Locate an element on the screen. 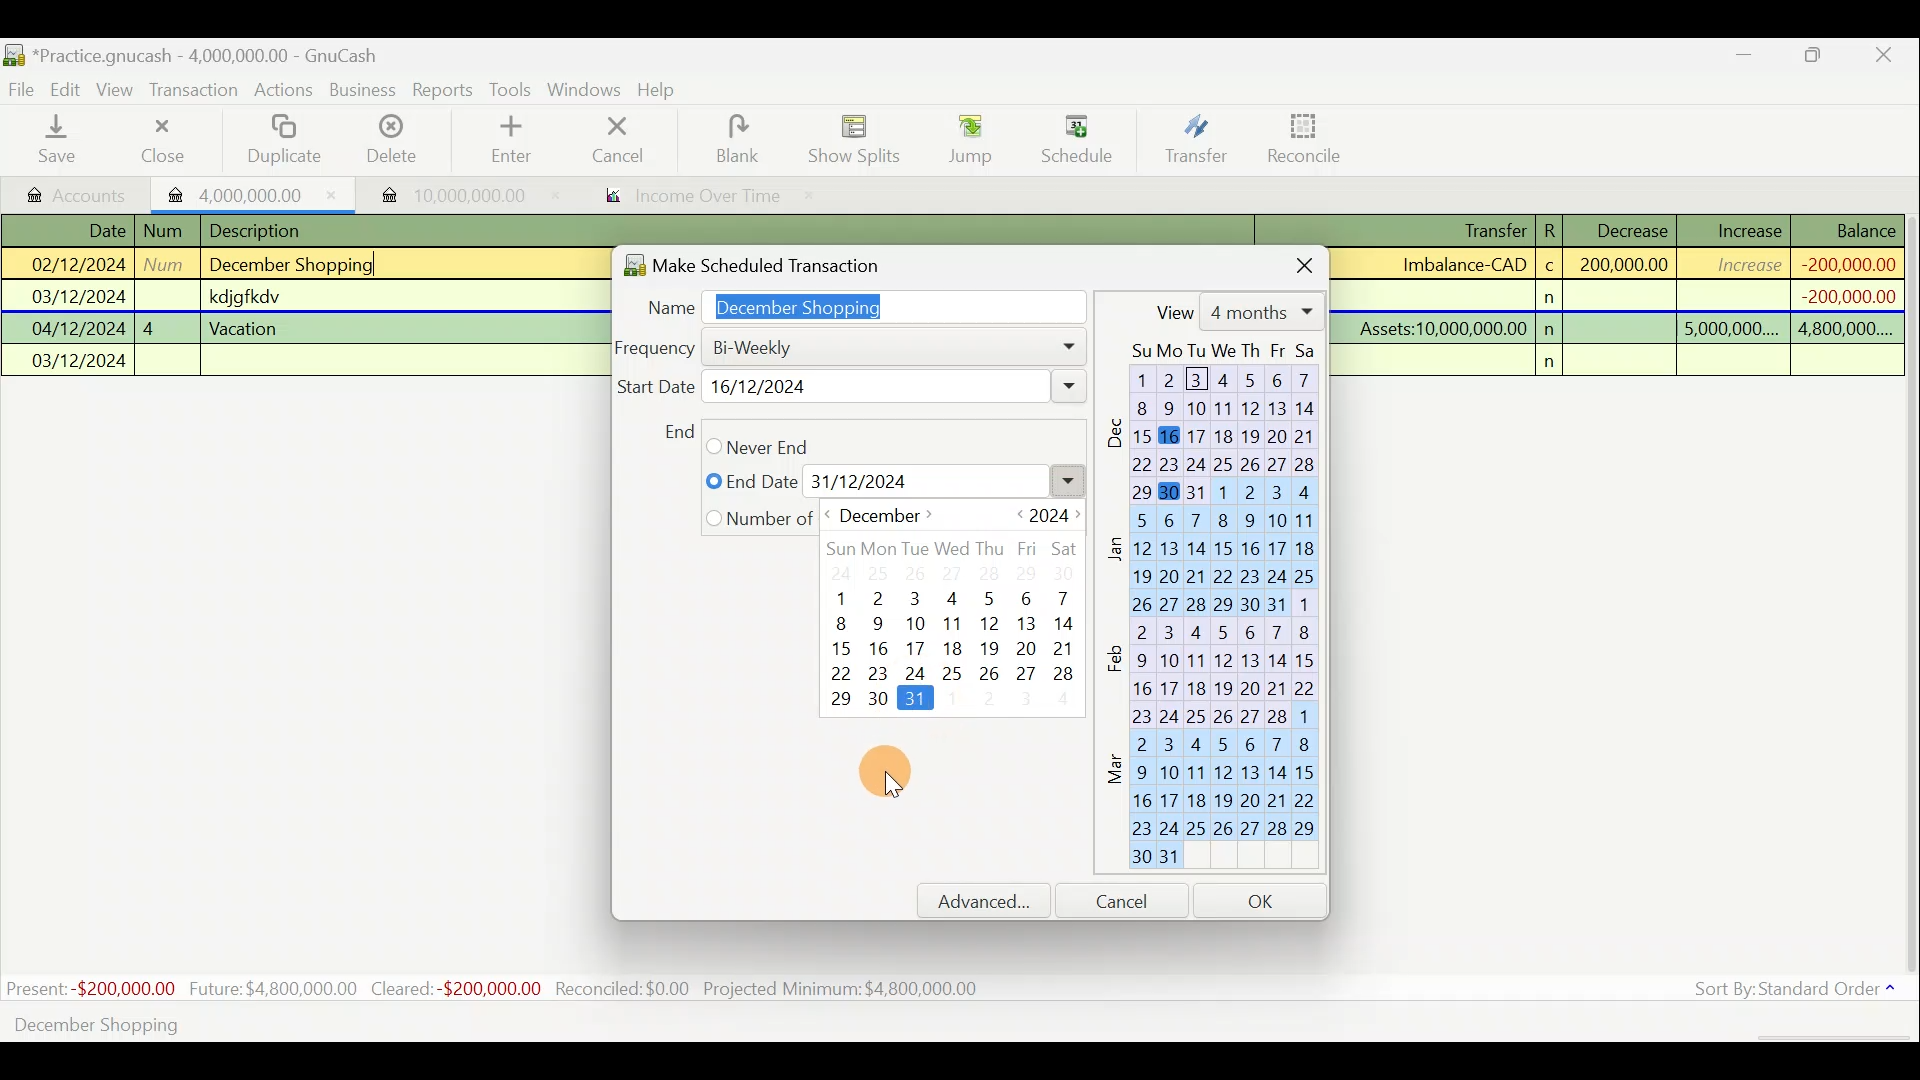 This screenshot has height=1080, width=1920. Cursor is located at coordinates (885, 775).